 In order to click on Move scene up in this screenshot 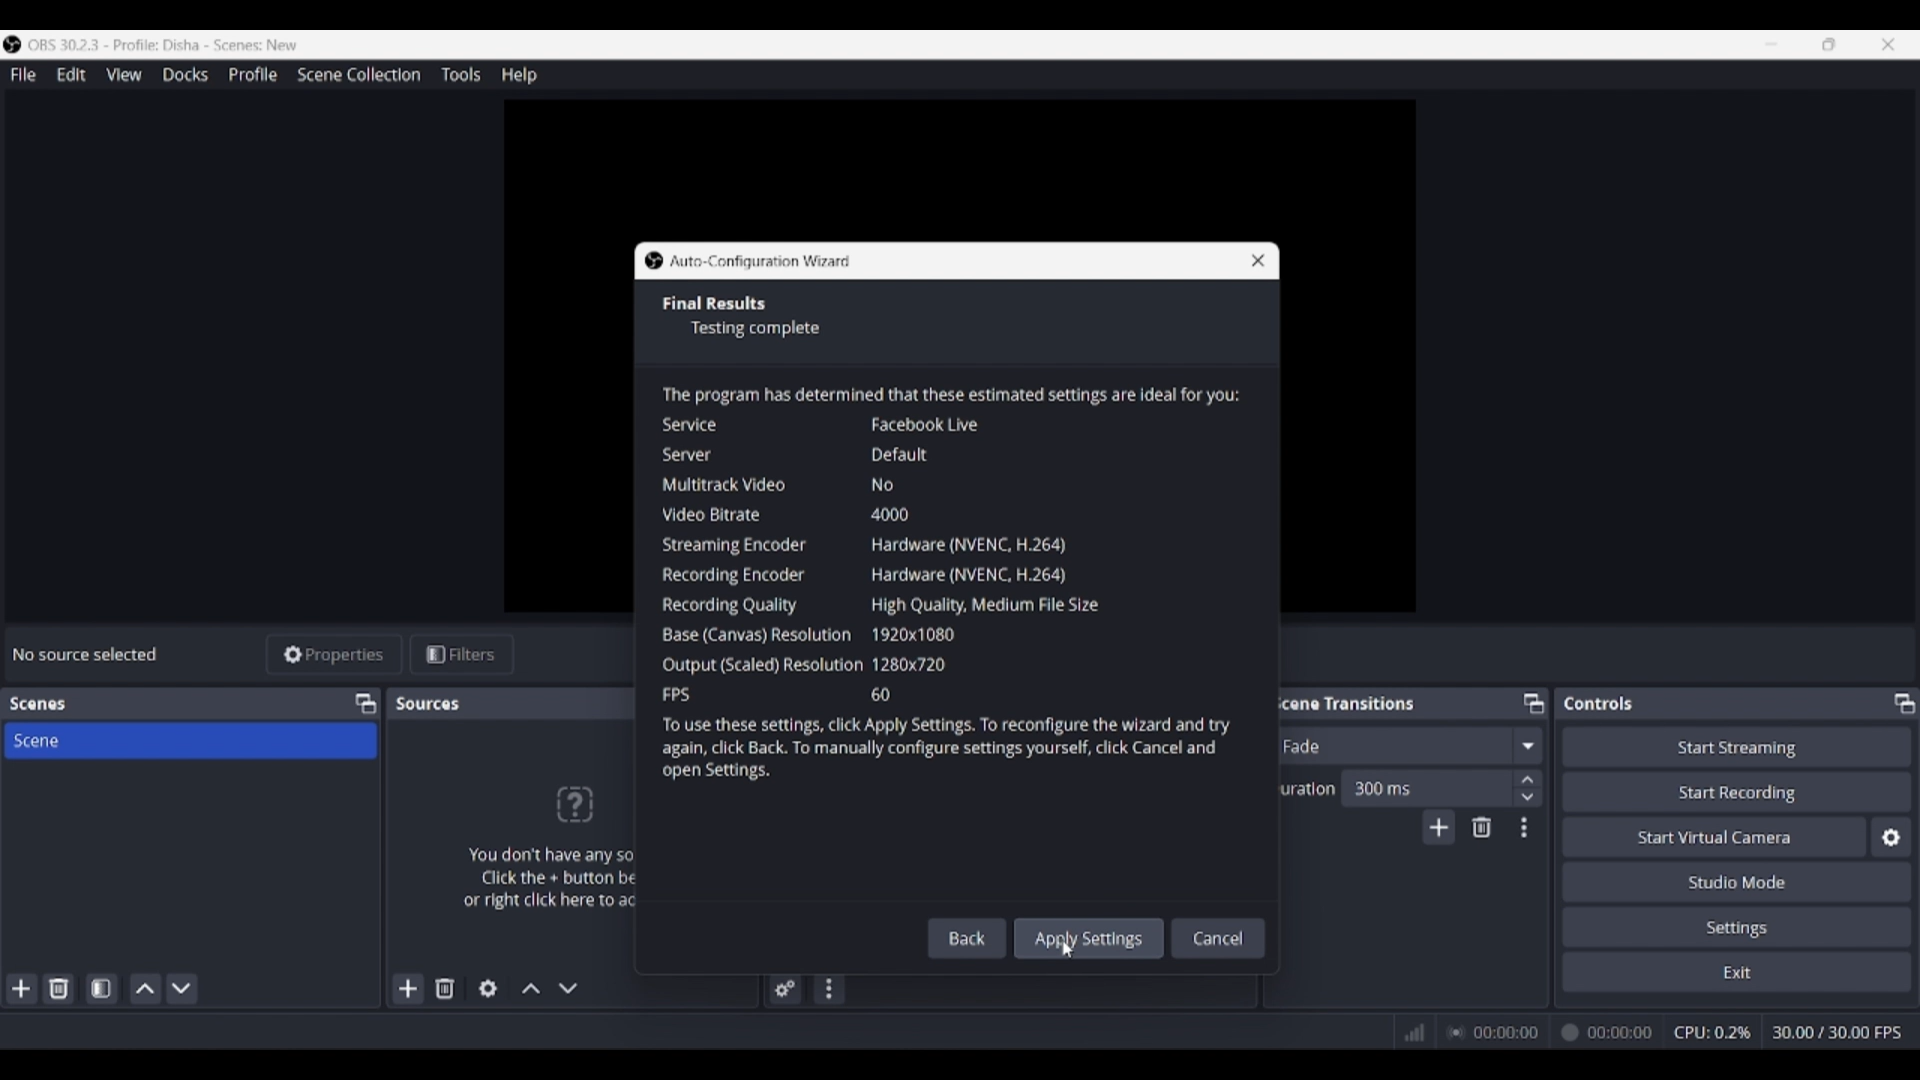, I will do `click(146, 989)`.